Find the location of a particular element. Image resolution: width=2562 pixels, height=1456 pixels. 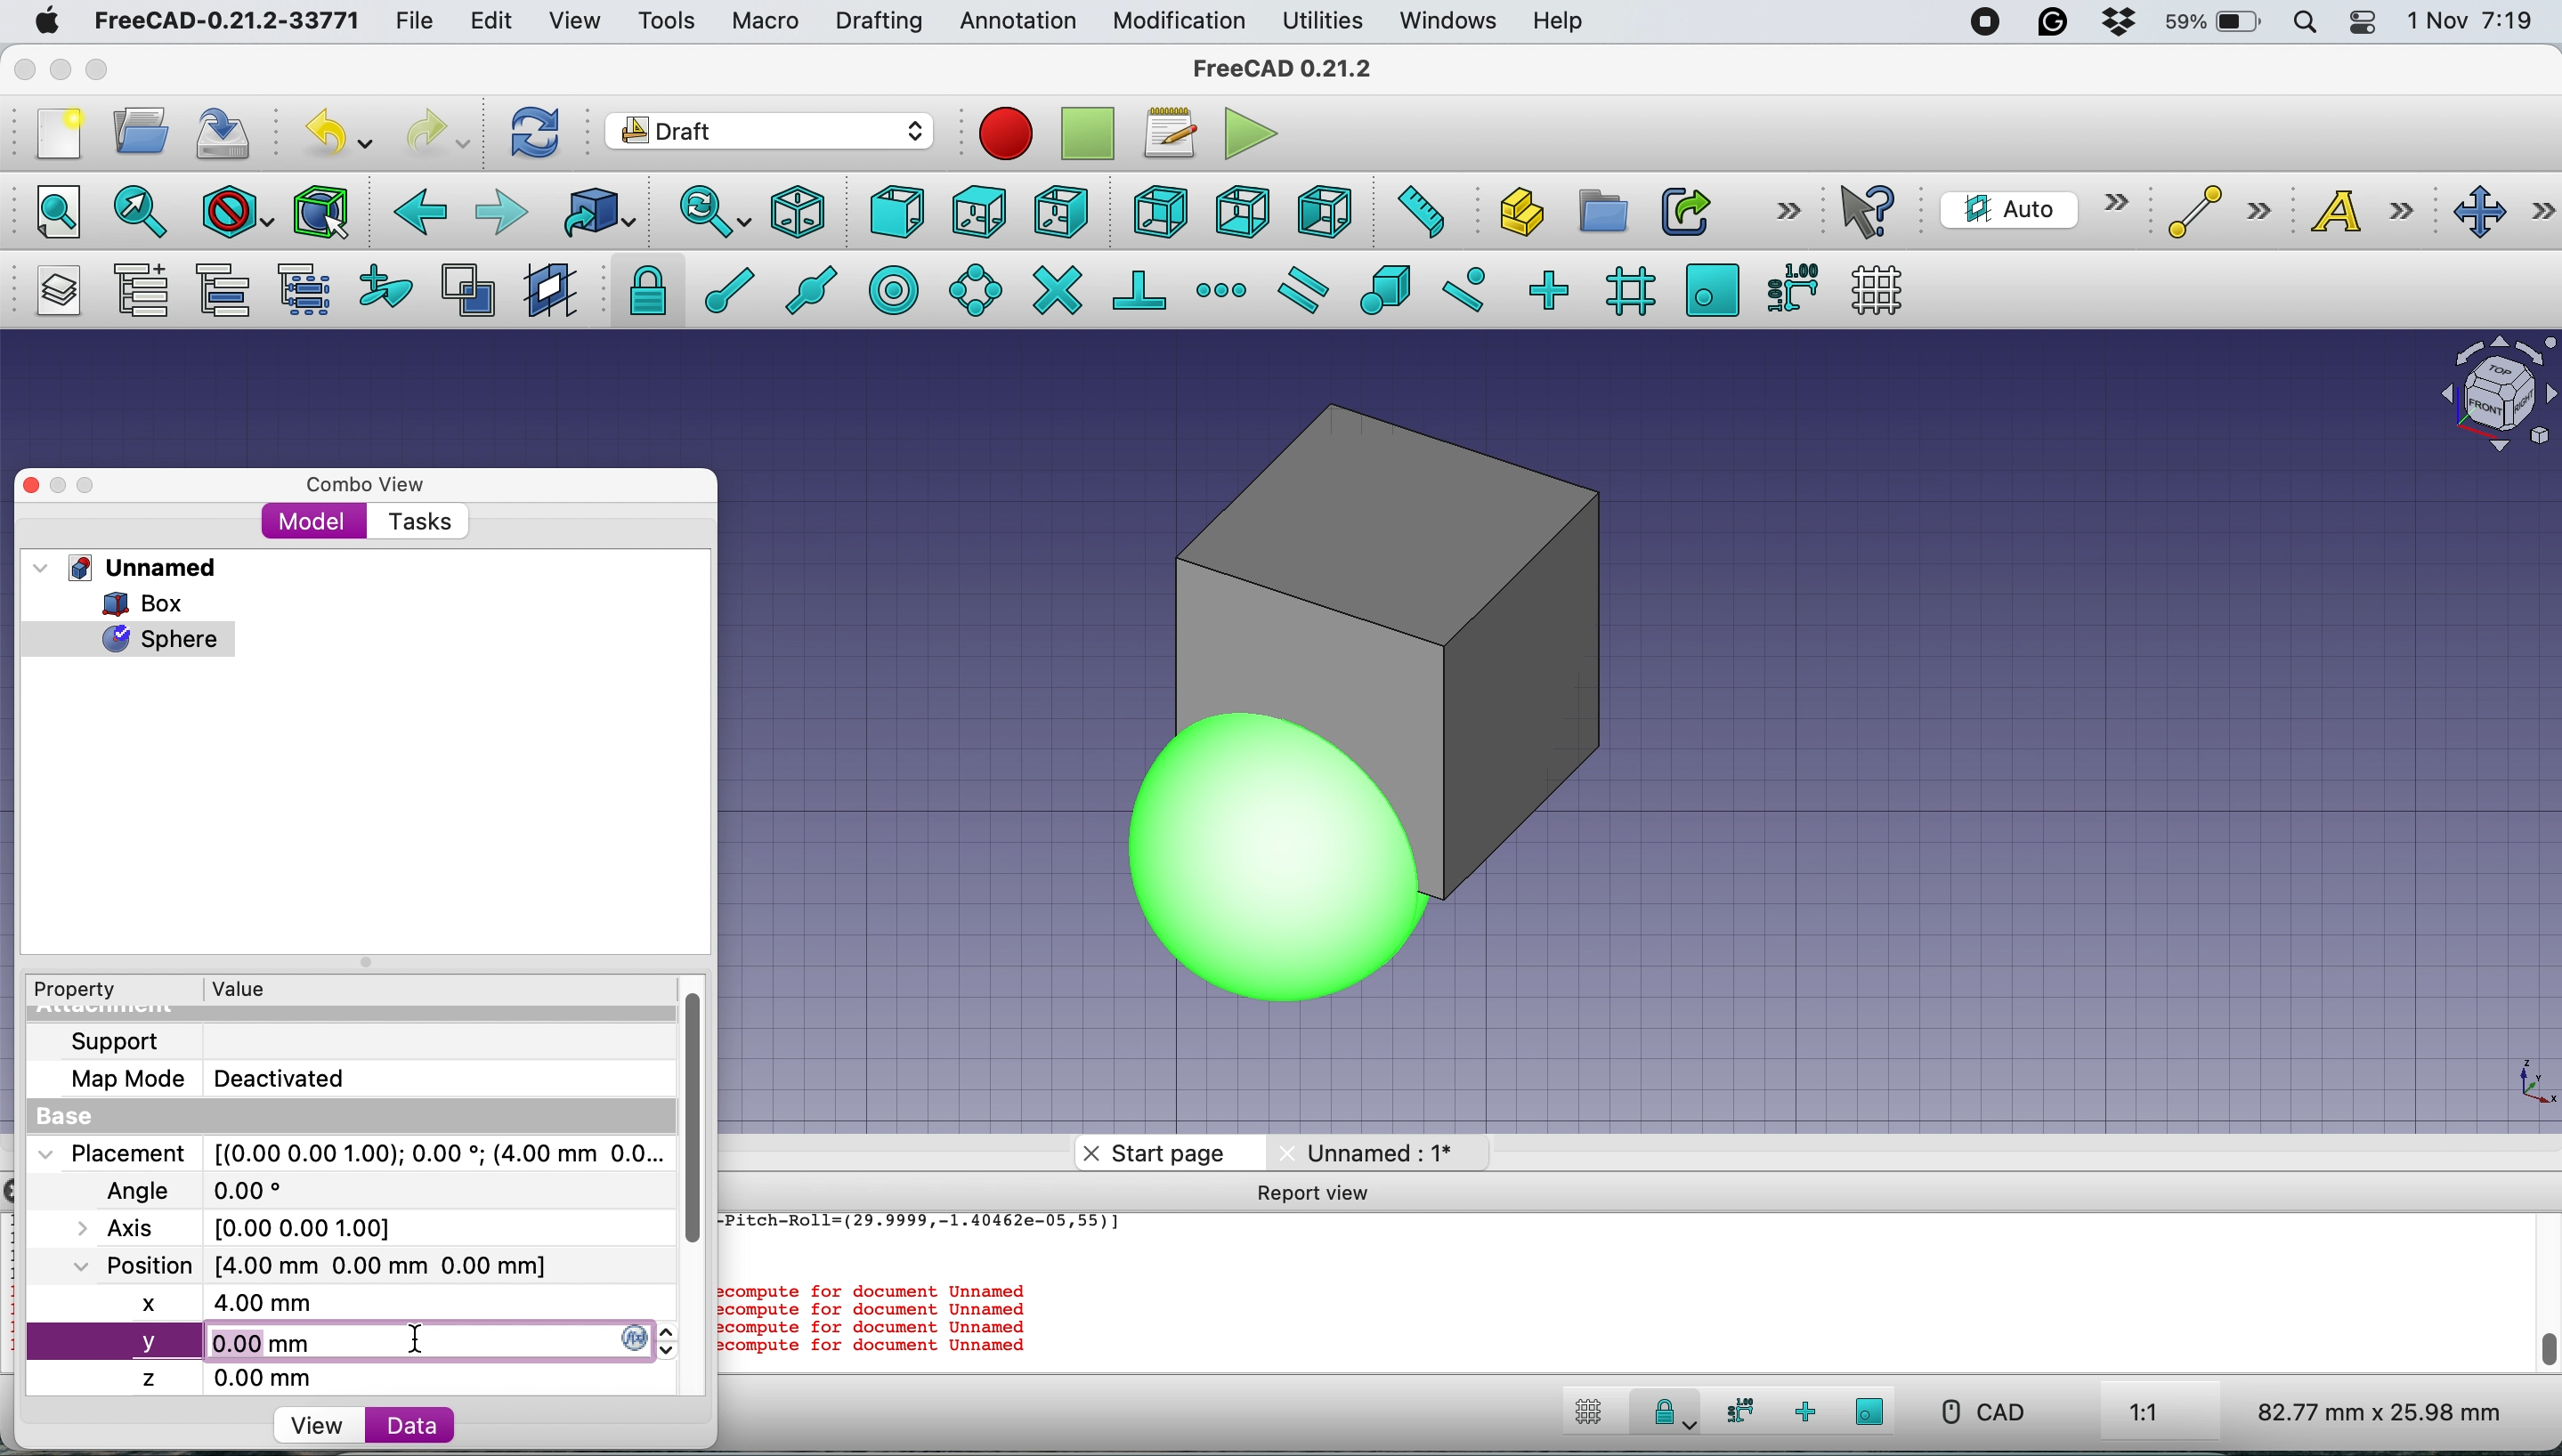

create group is located at coordinates (1600, 212).